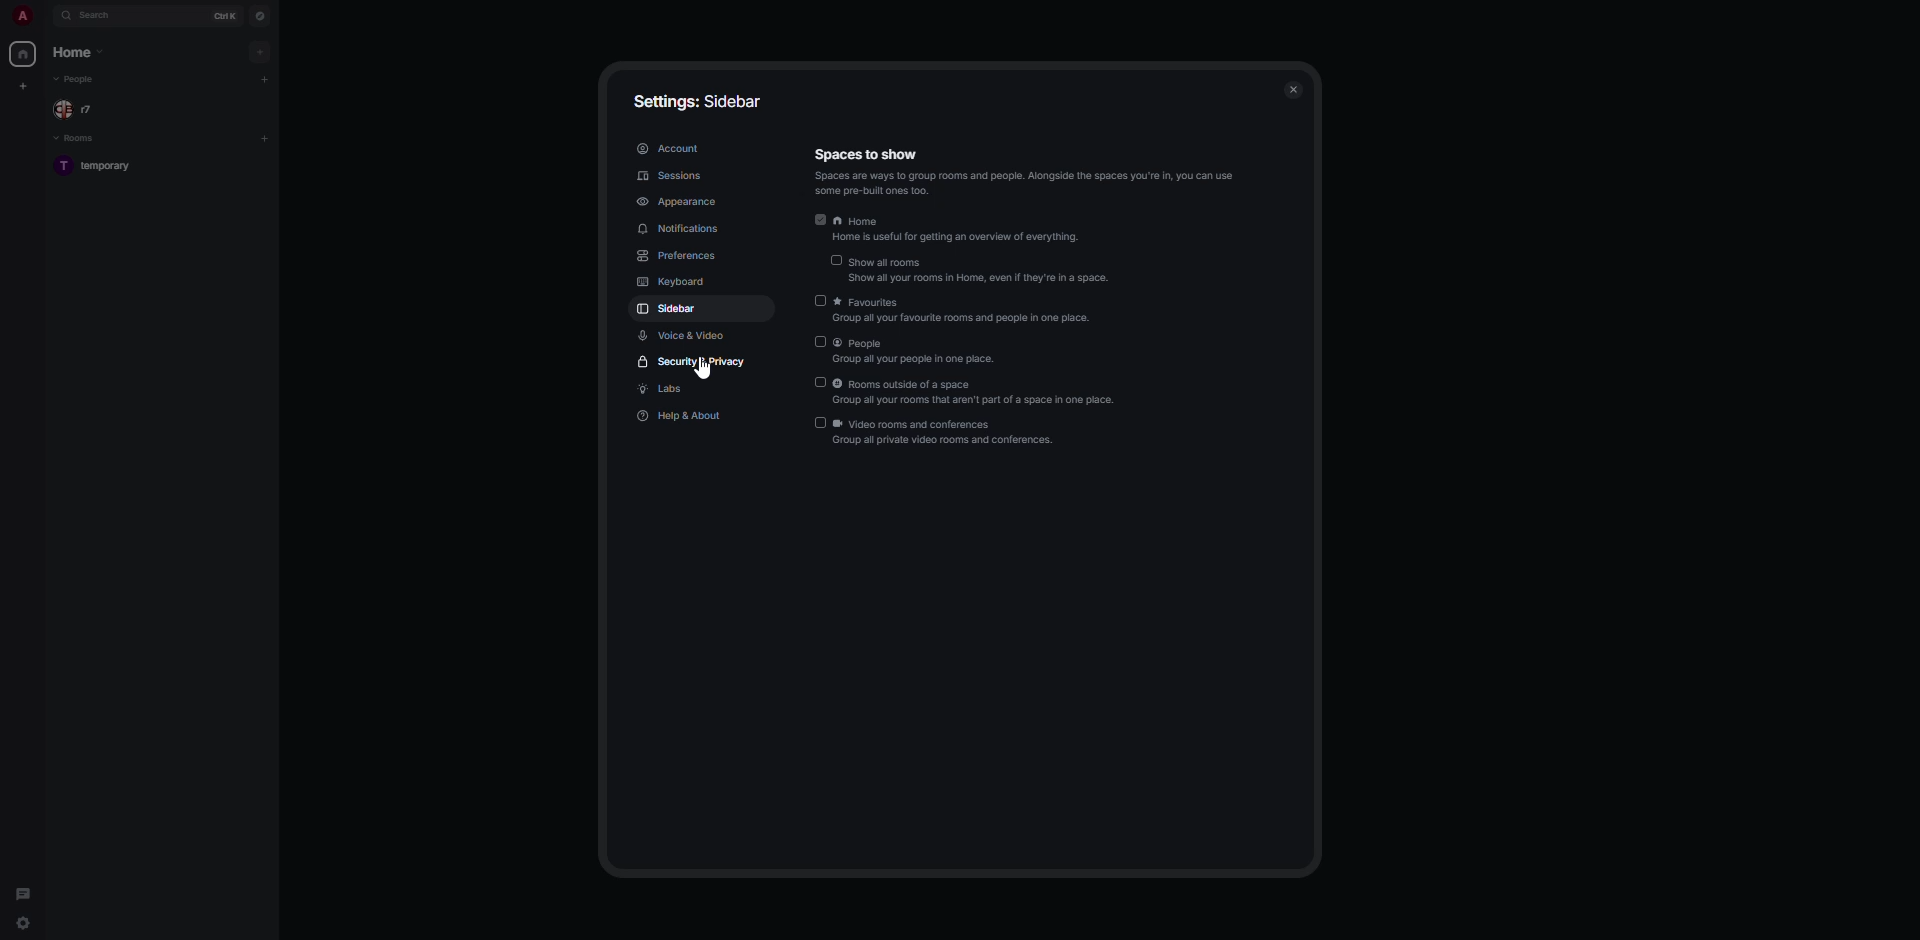 This screenshot has width=1920, height=940. I want to click on quick settings, so click(24, 926).